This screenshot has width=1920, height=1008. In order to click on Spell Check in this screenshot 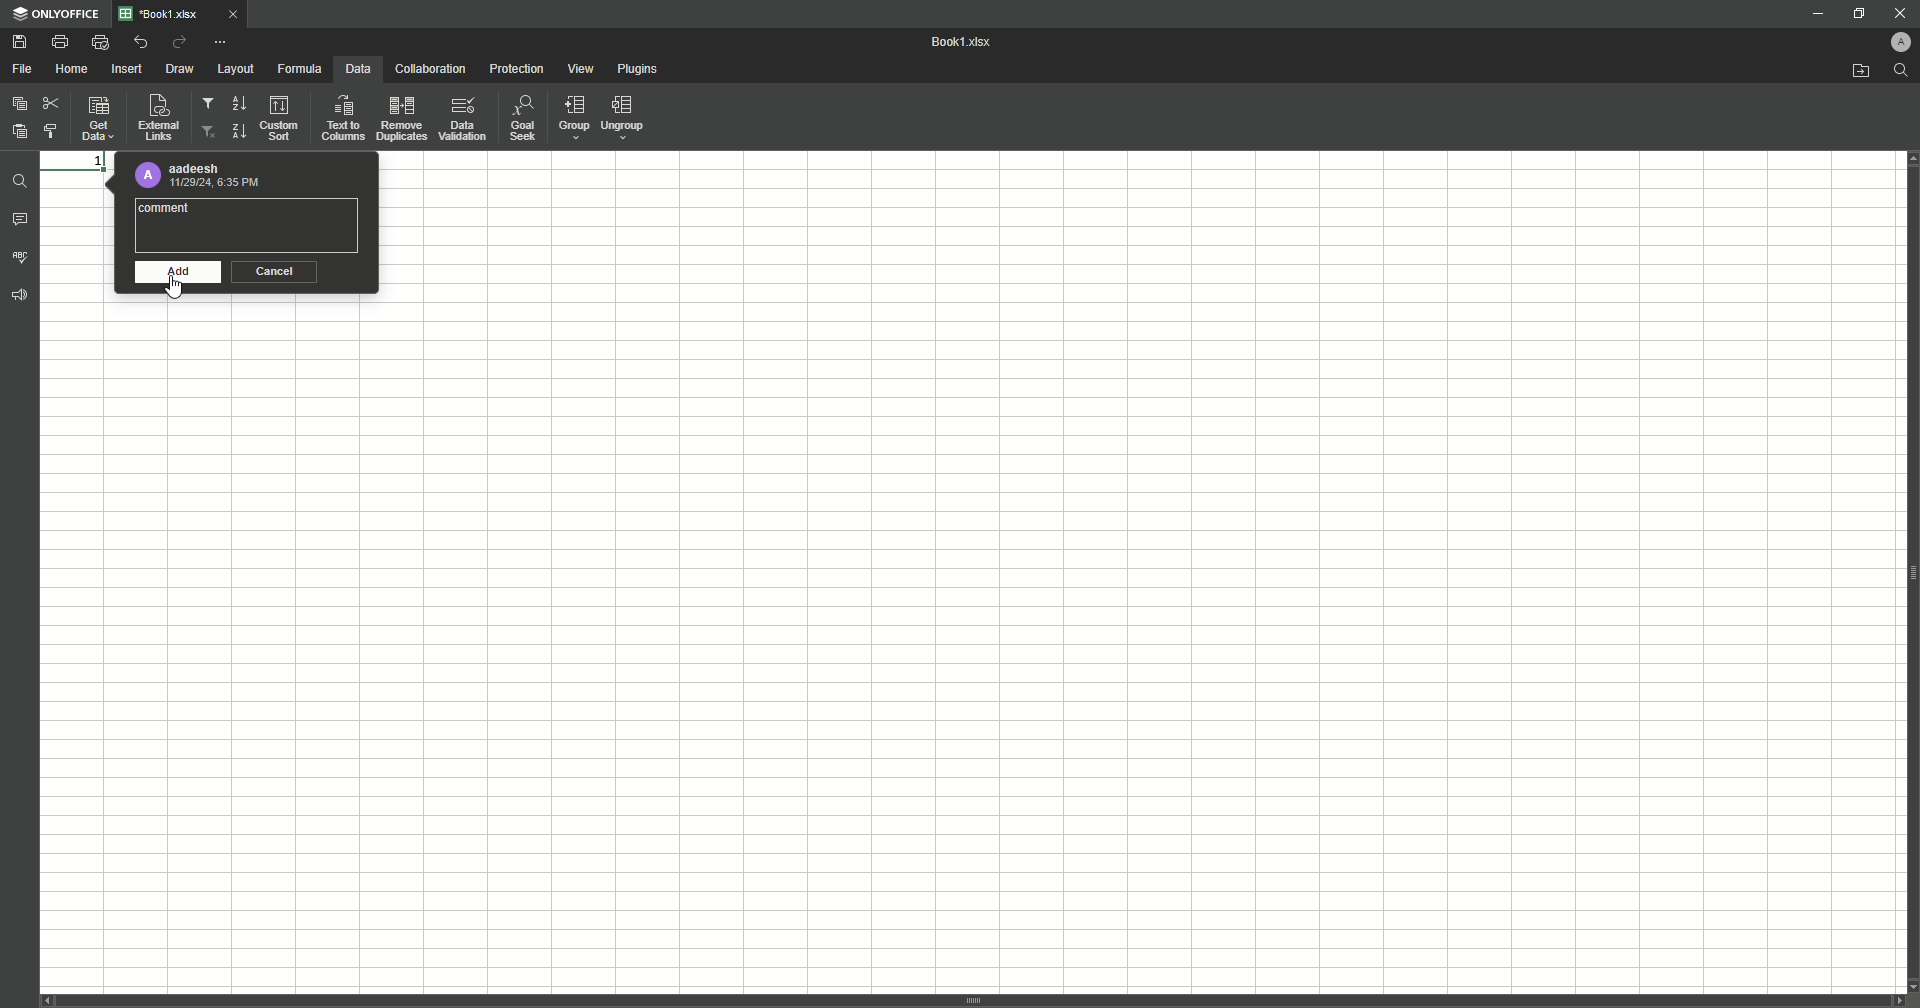, I will do `click(22, 256)`.